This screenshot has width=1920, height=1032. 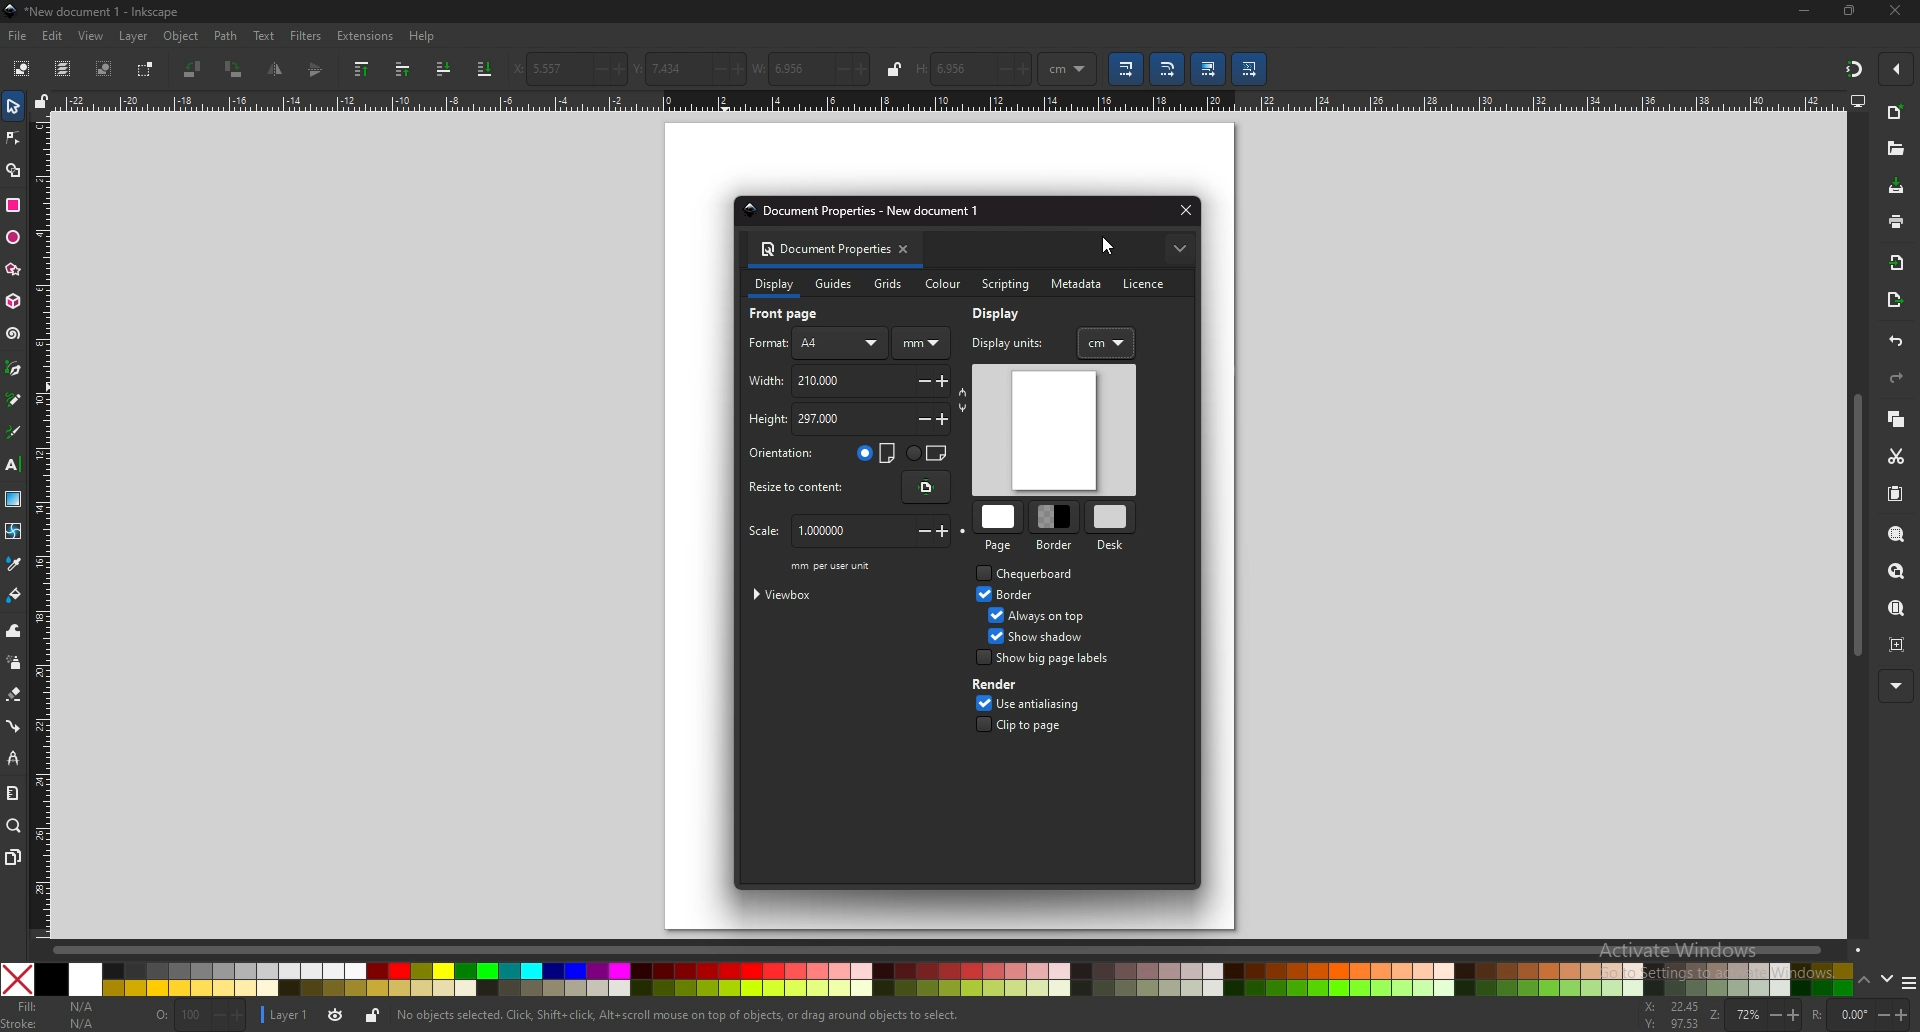 What do you see at coordinates (917, 533) in the screenshot?
I see `-` at bounding box center [917, 533].